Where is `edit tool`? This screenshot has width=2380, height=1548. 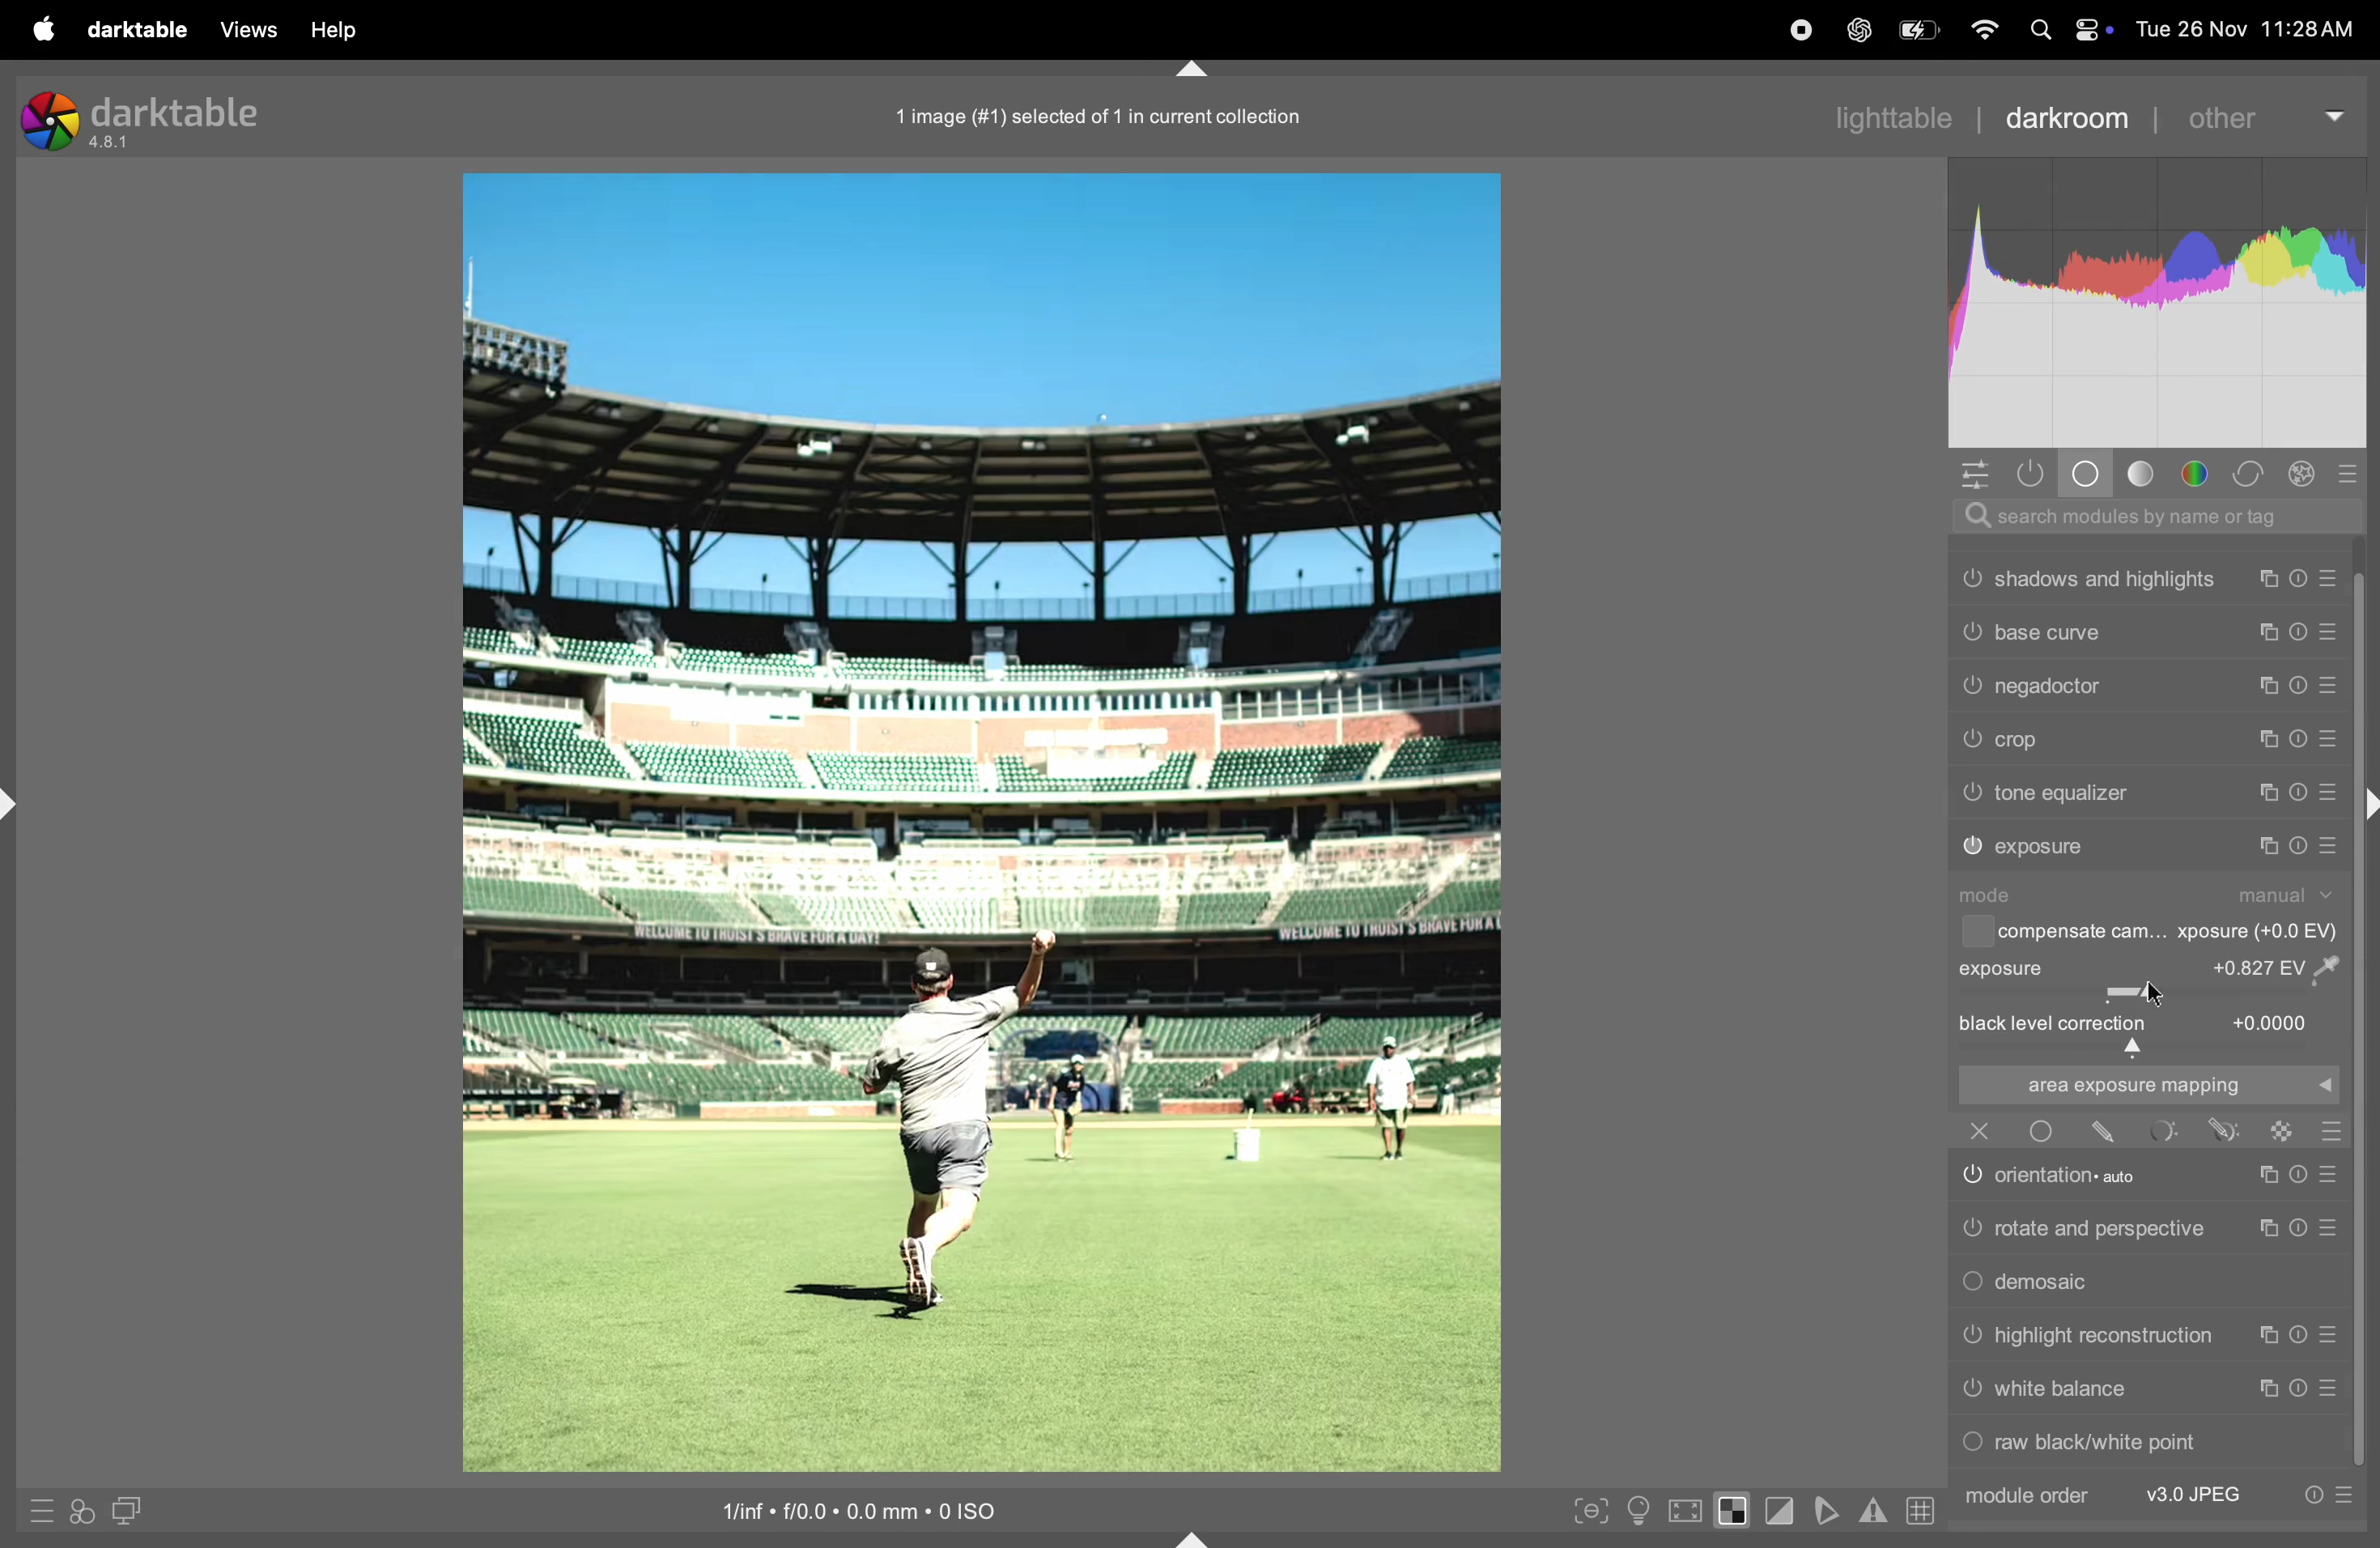
edit tool is located at coordinates (2224, 1129).